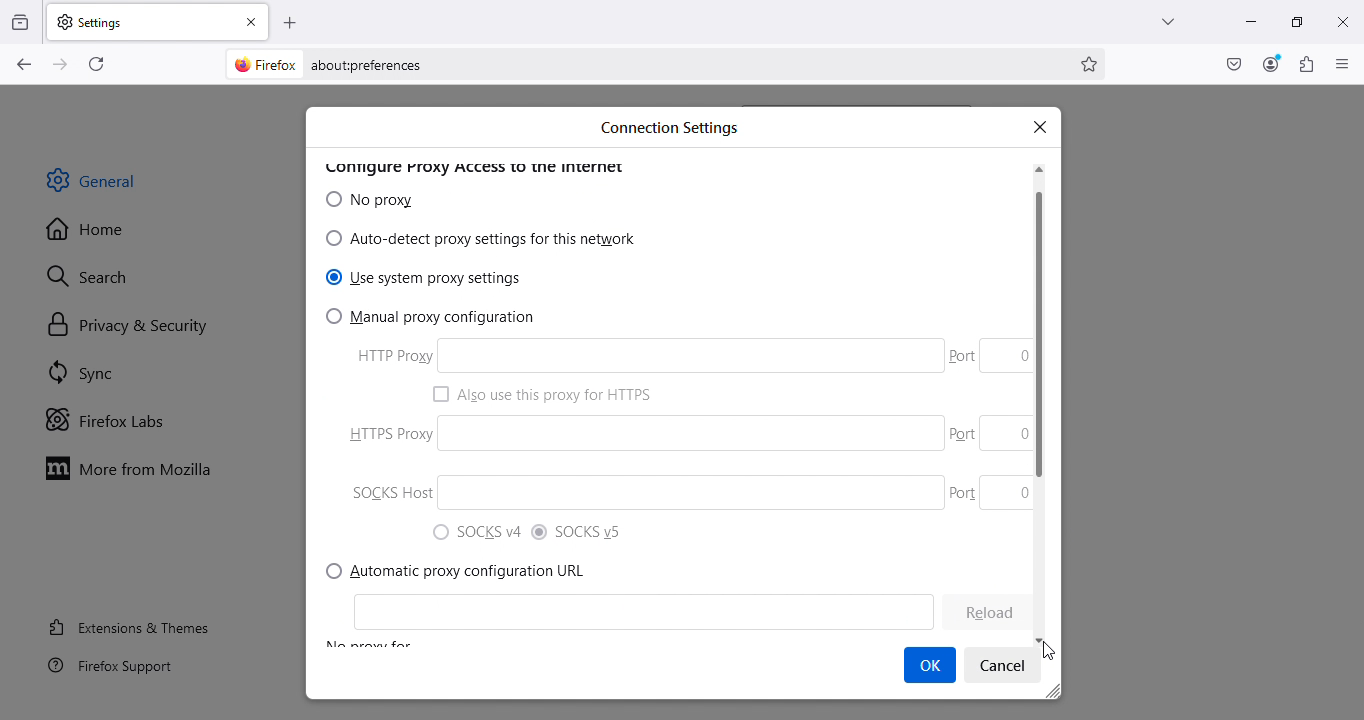 This screenshot has height=720, width=1364. I want to click on 0 Auto-detect proxy settings for this network, so click(481, 239).